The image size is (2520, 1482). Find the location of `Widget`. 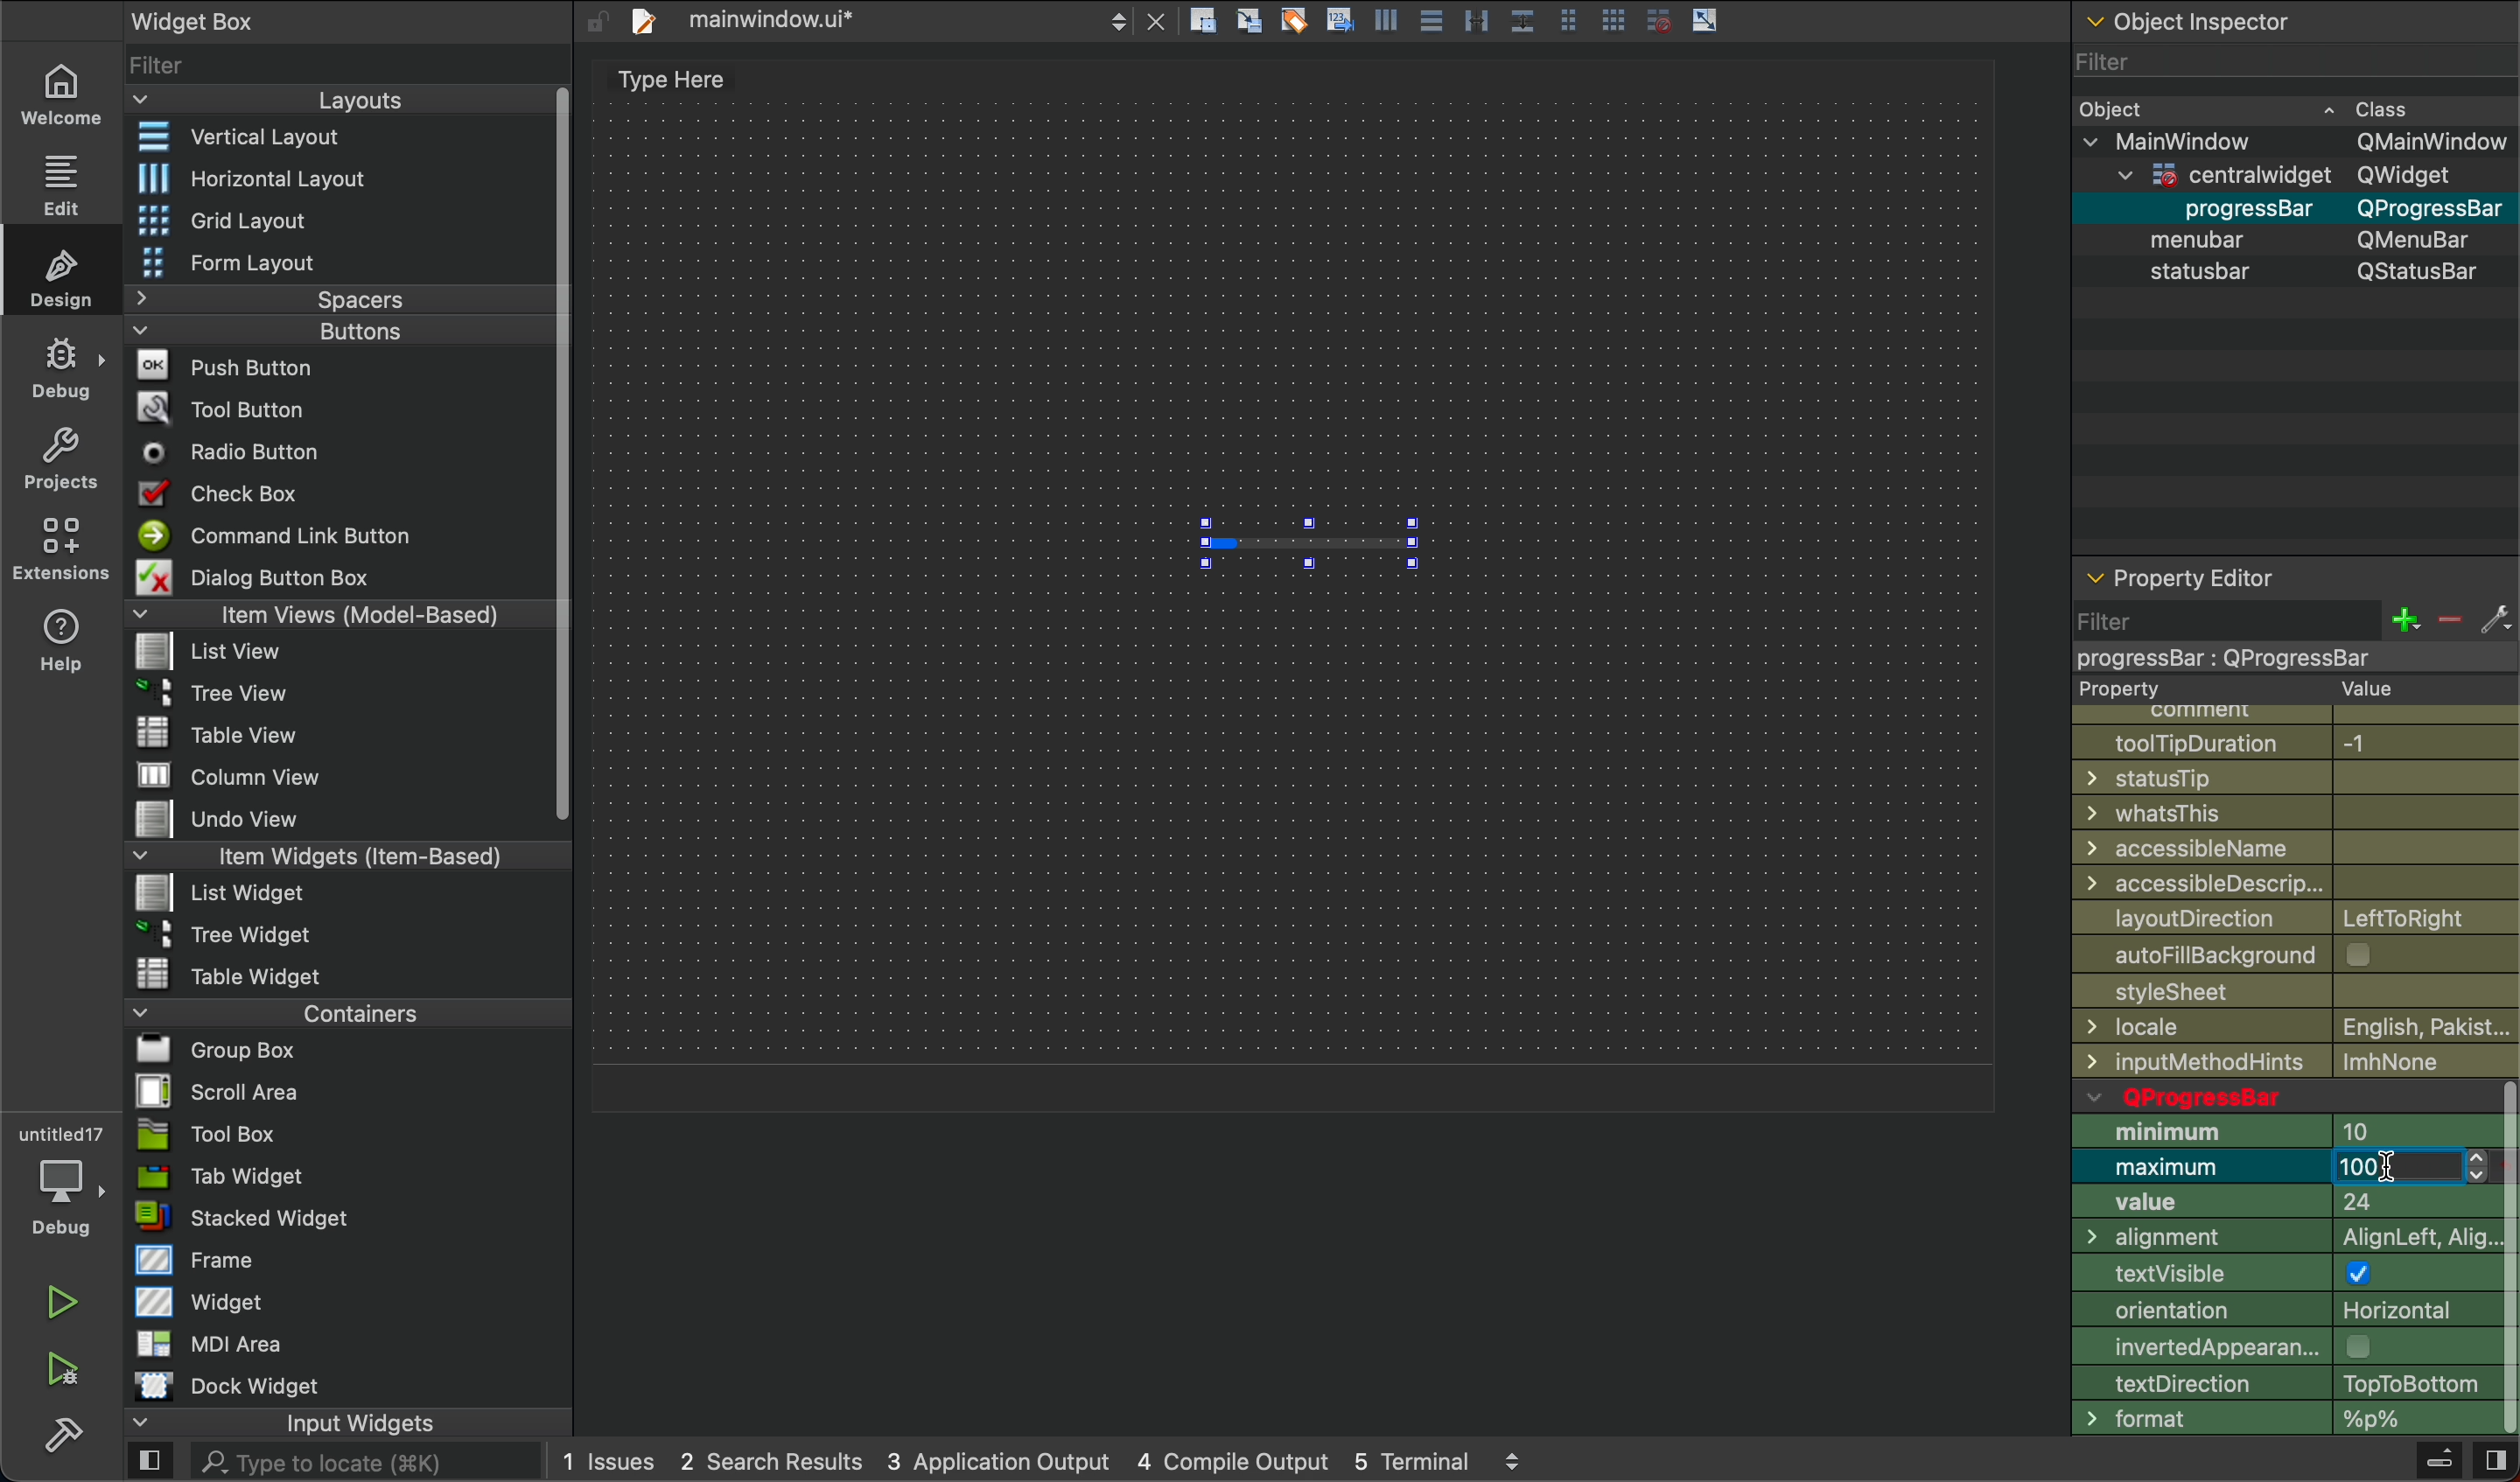

Widget is located at coordinates (204, 1300).